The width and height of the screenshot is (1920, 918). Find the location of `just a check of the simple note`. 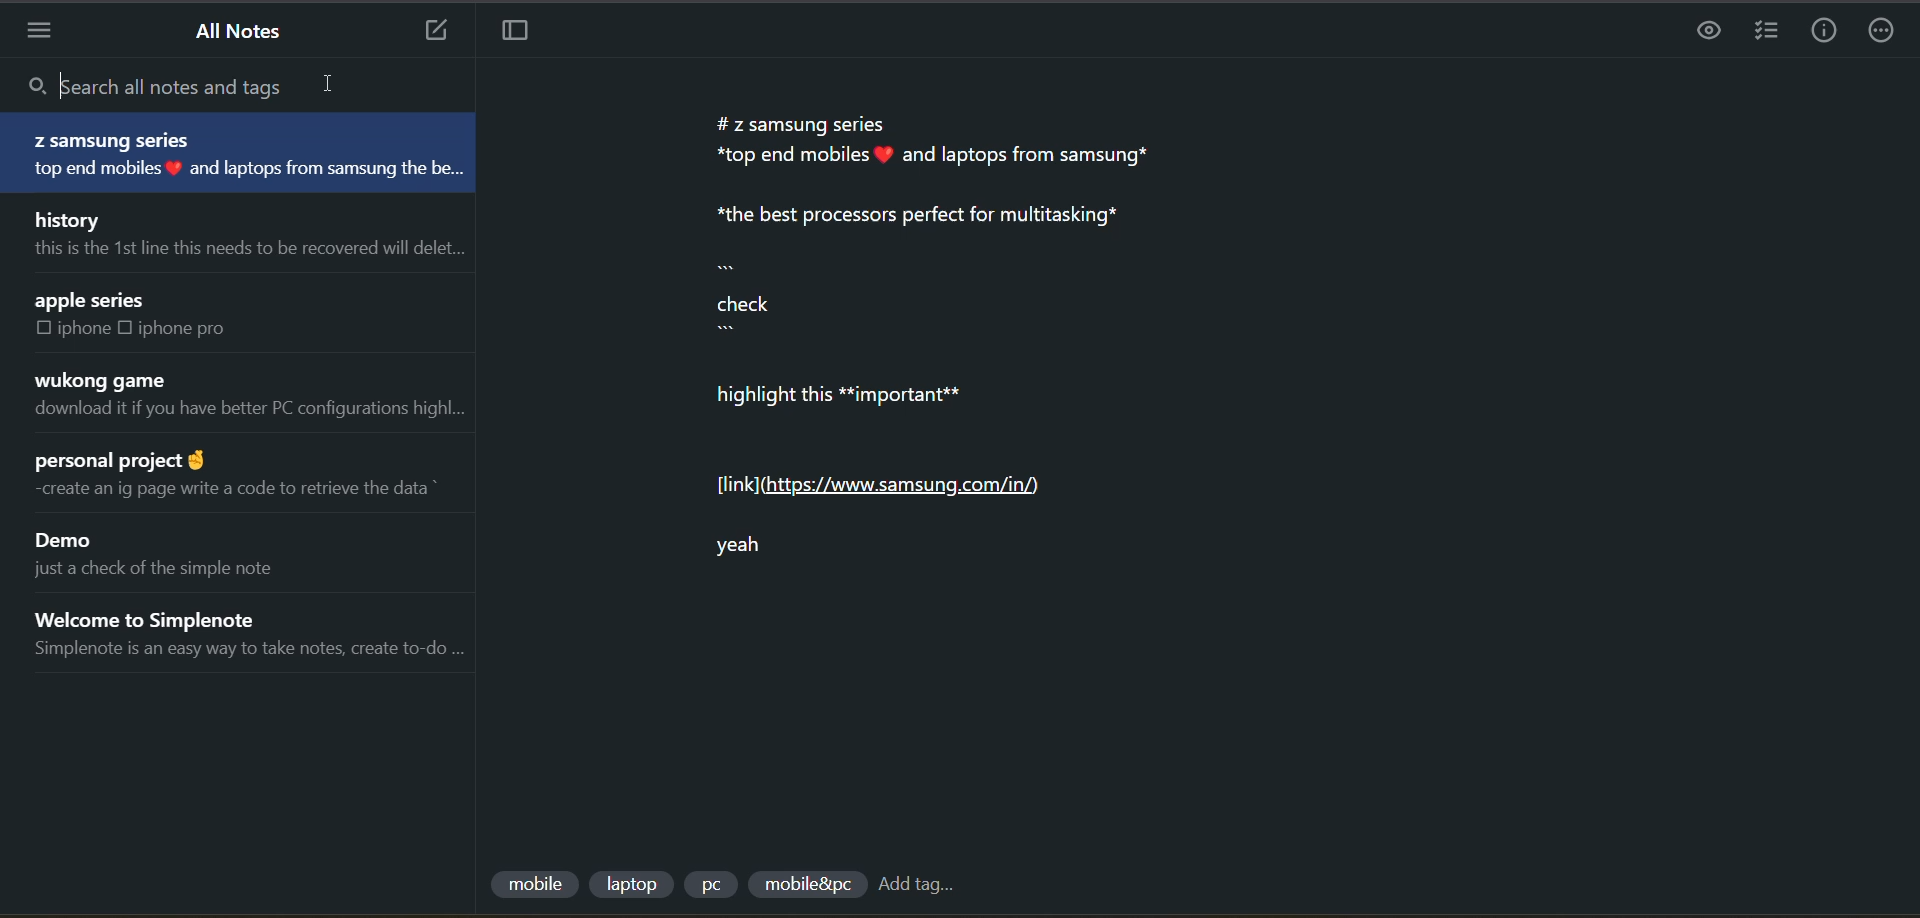

just a check of the simple note is located at coordinates (154, 570).